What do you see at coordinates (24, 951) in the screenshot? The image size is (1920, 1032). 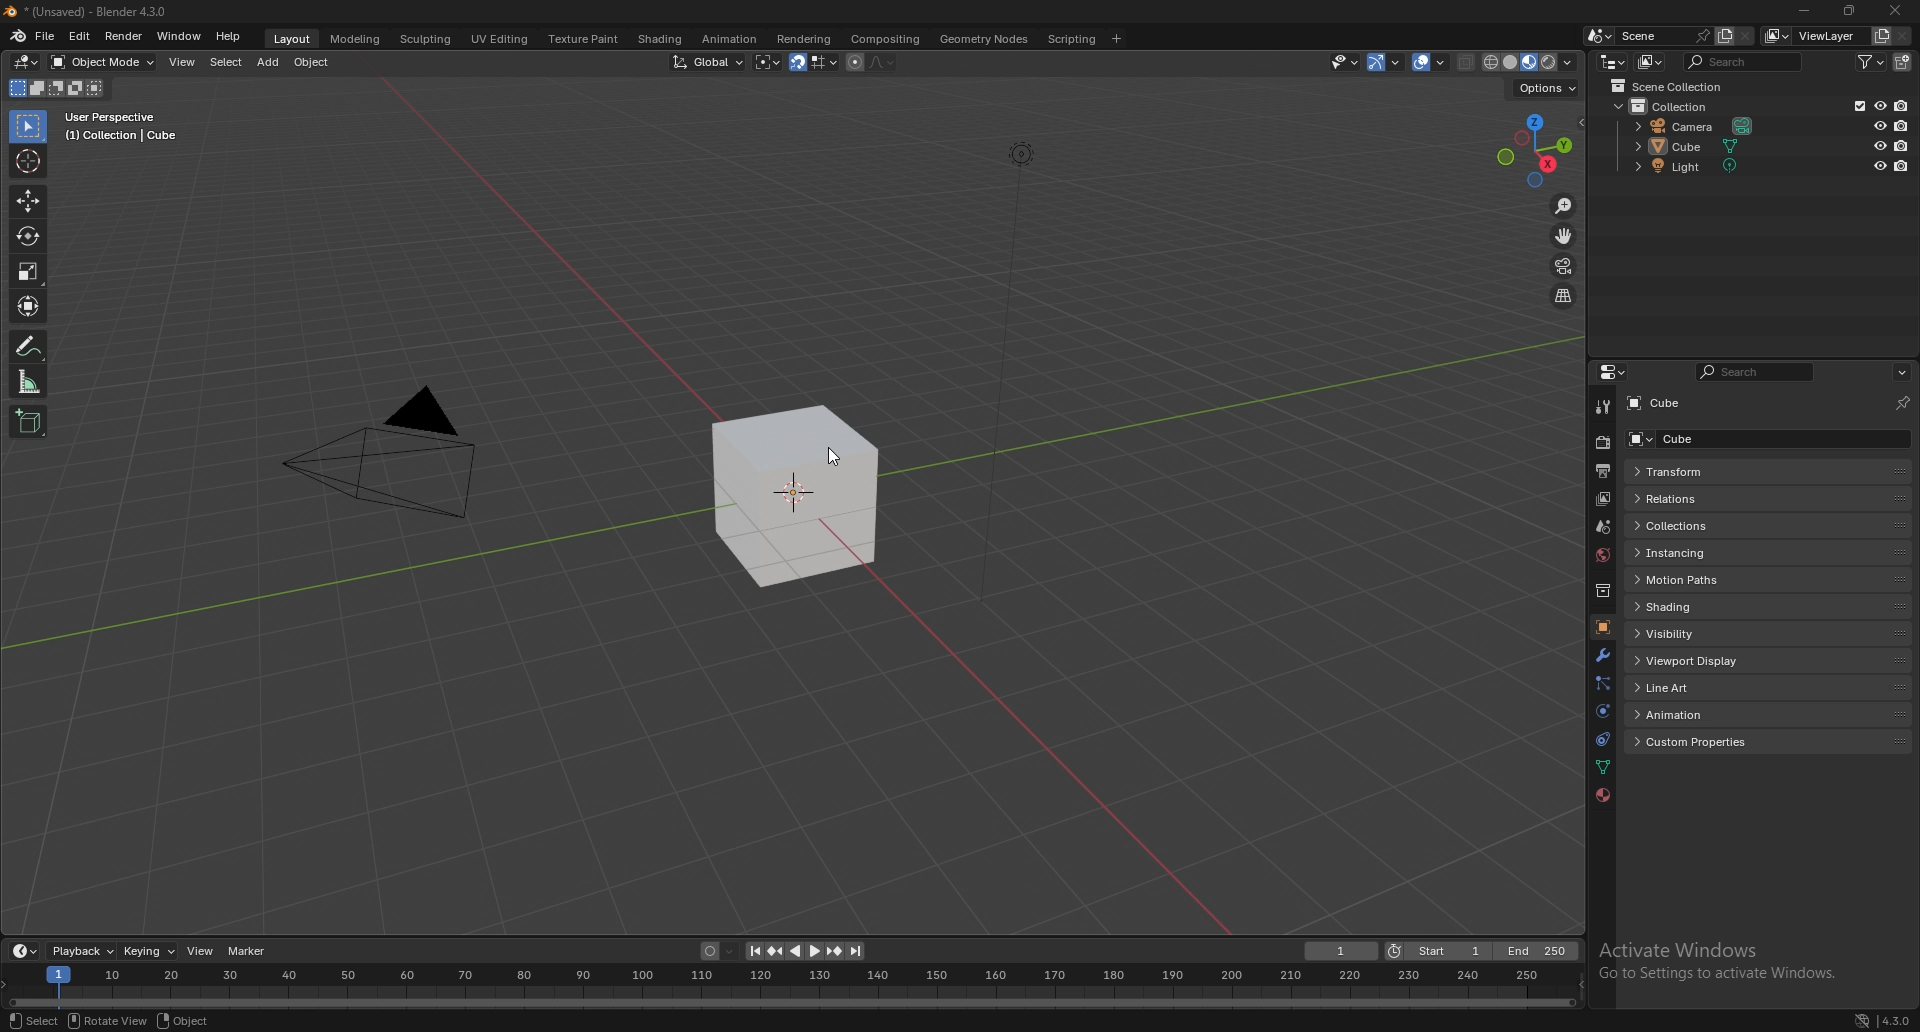 I see `editor type` at bounding box center [24, 951].